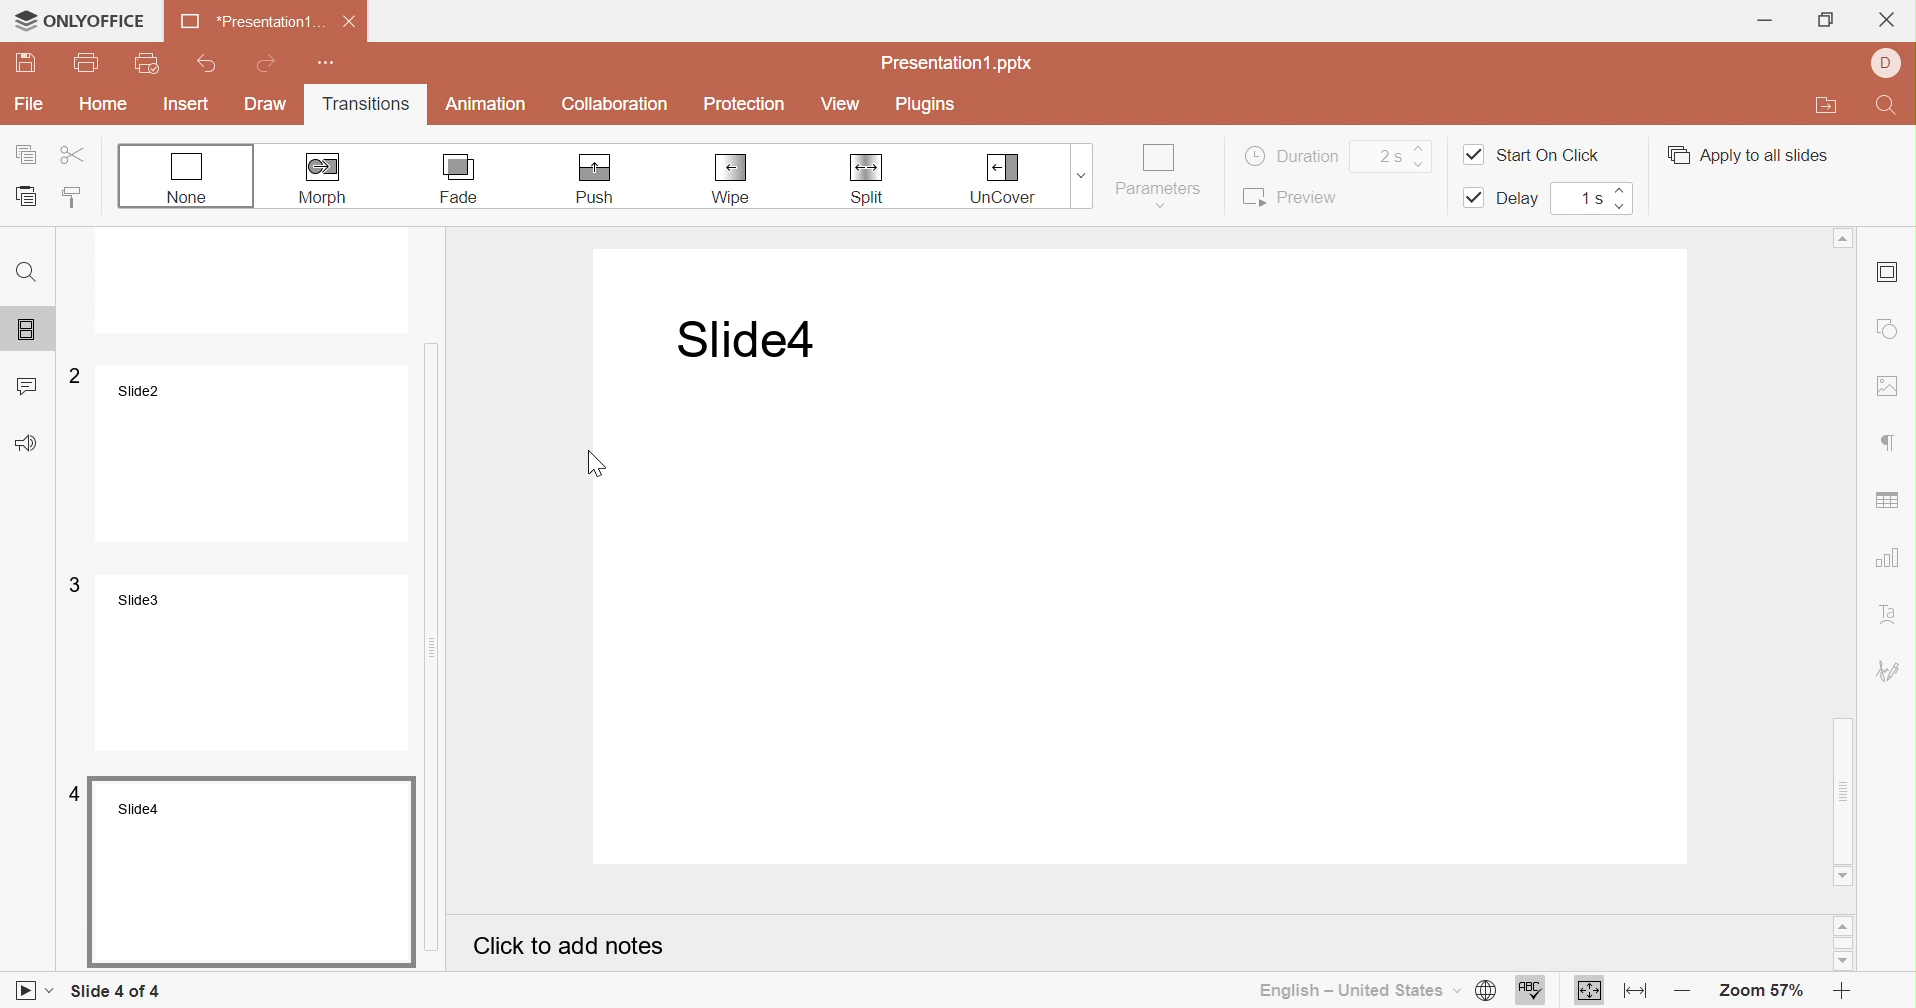 The image size is (1916, 1008). What do you see at coordinates (28, 194) in the screenshot?
I see `Paste` at bounding box center [28, 194].